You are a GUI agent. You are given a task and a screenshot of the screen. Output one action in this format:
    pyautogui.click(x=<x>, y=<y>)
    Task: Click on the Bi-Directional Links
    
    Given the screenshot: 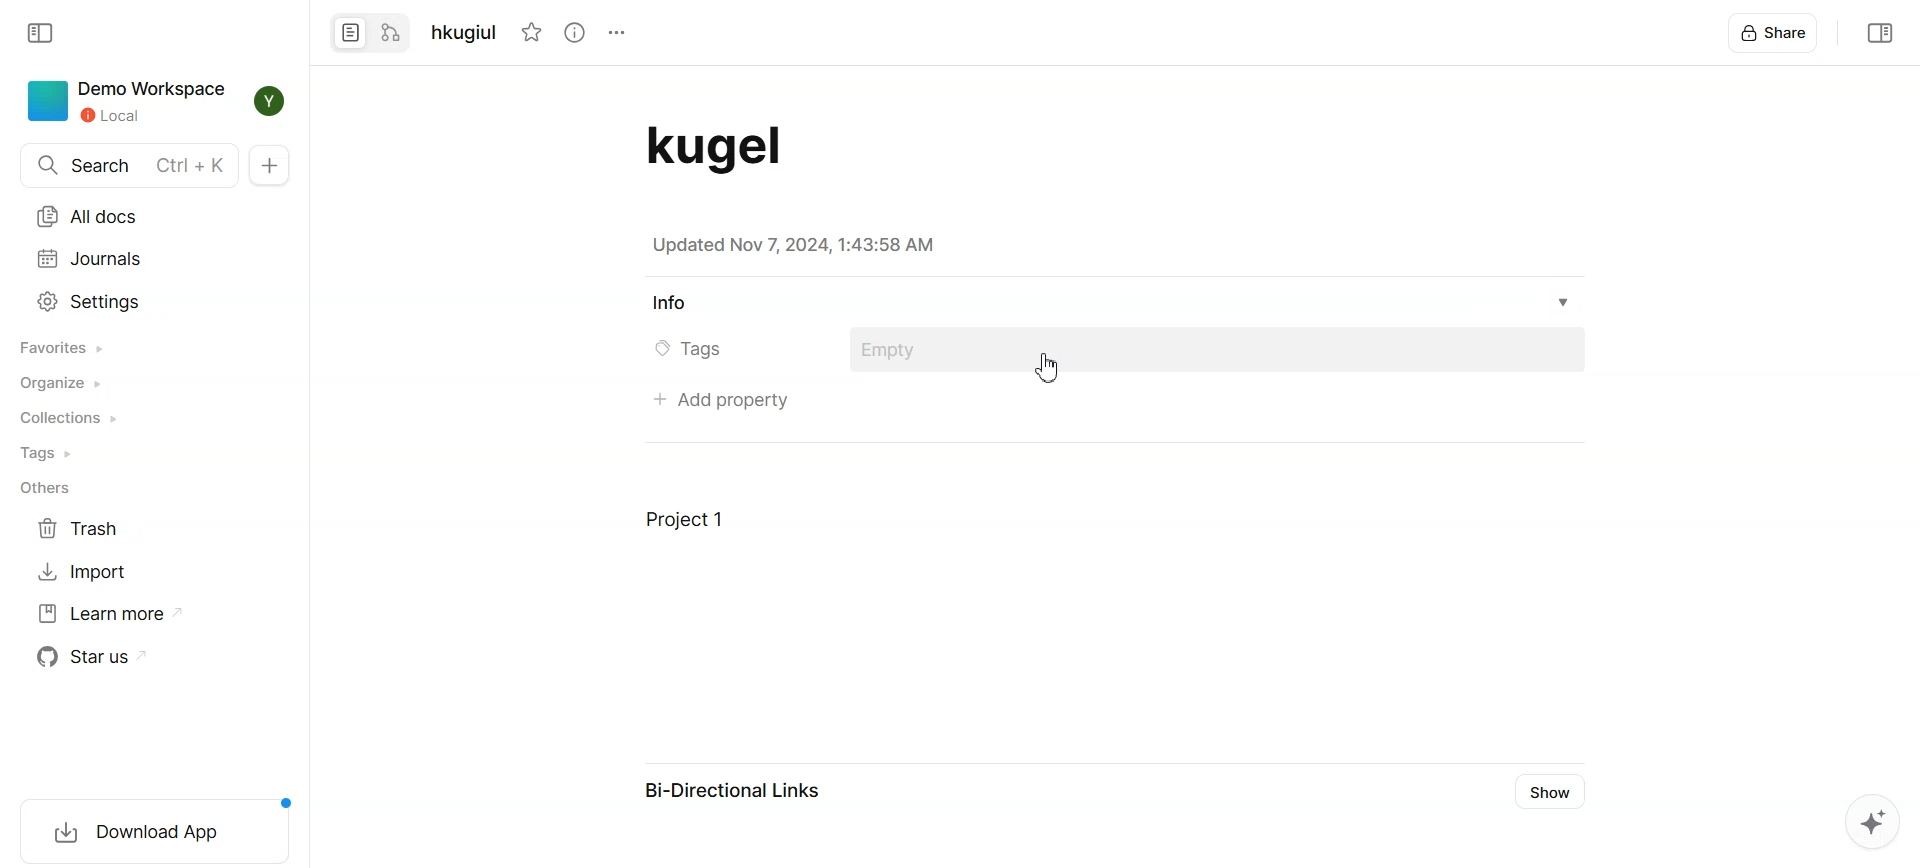 What is the action you would take?
    pyautogui.click(x=742, y=790)
    